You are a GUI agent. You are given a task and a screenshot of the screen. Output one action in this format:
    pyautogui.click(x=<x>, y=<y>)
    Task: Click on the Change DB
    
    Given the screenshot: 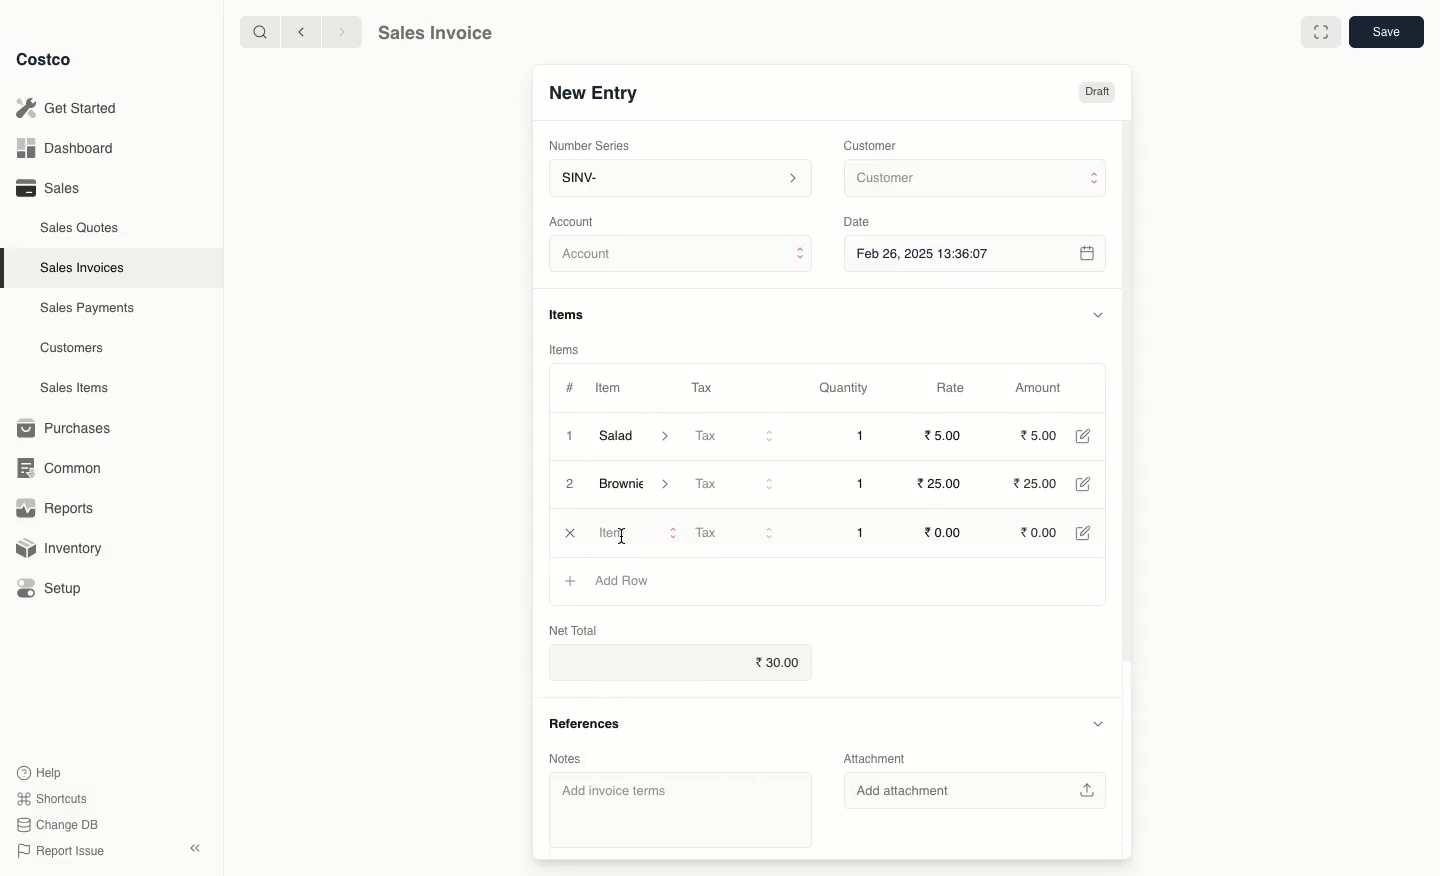 What is the action you would take?
    pyautogui.click(x=54, y=823)
    